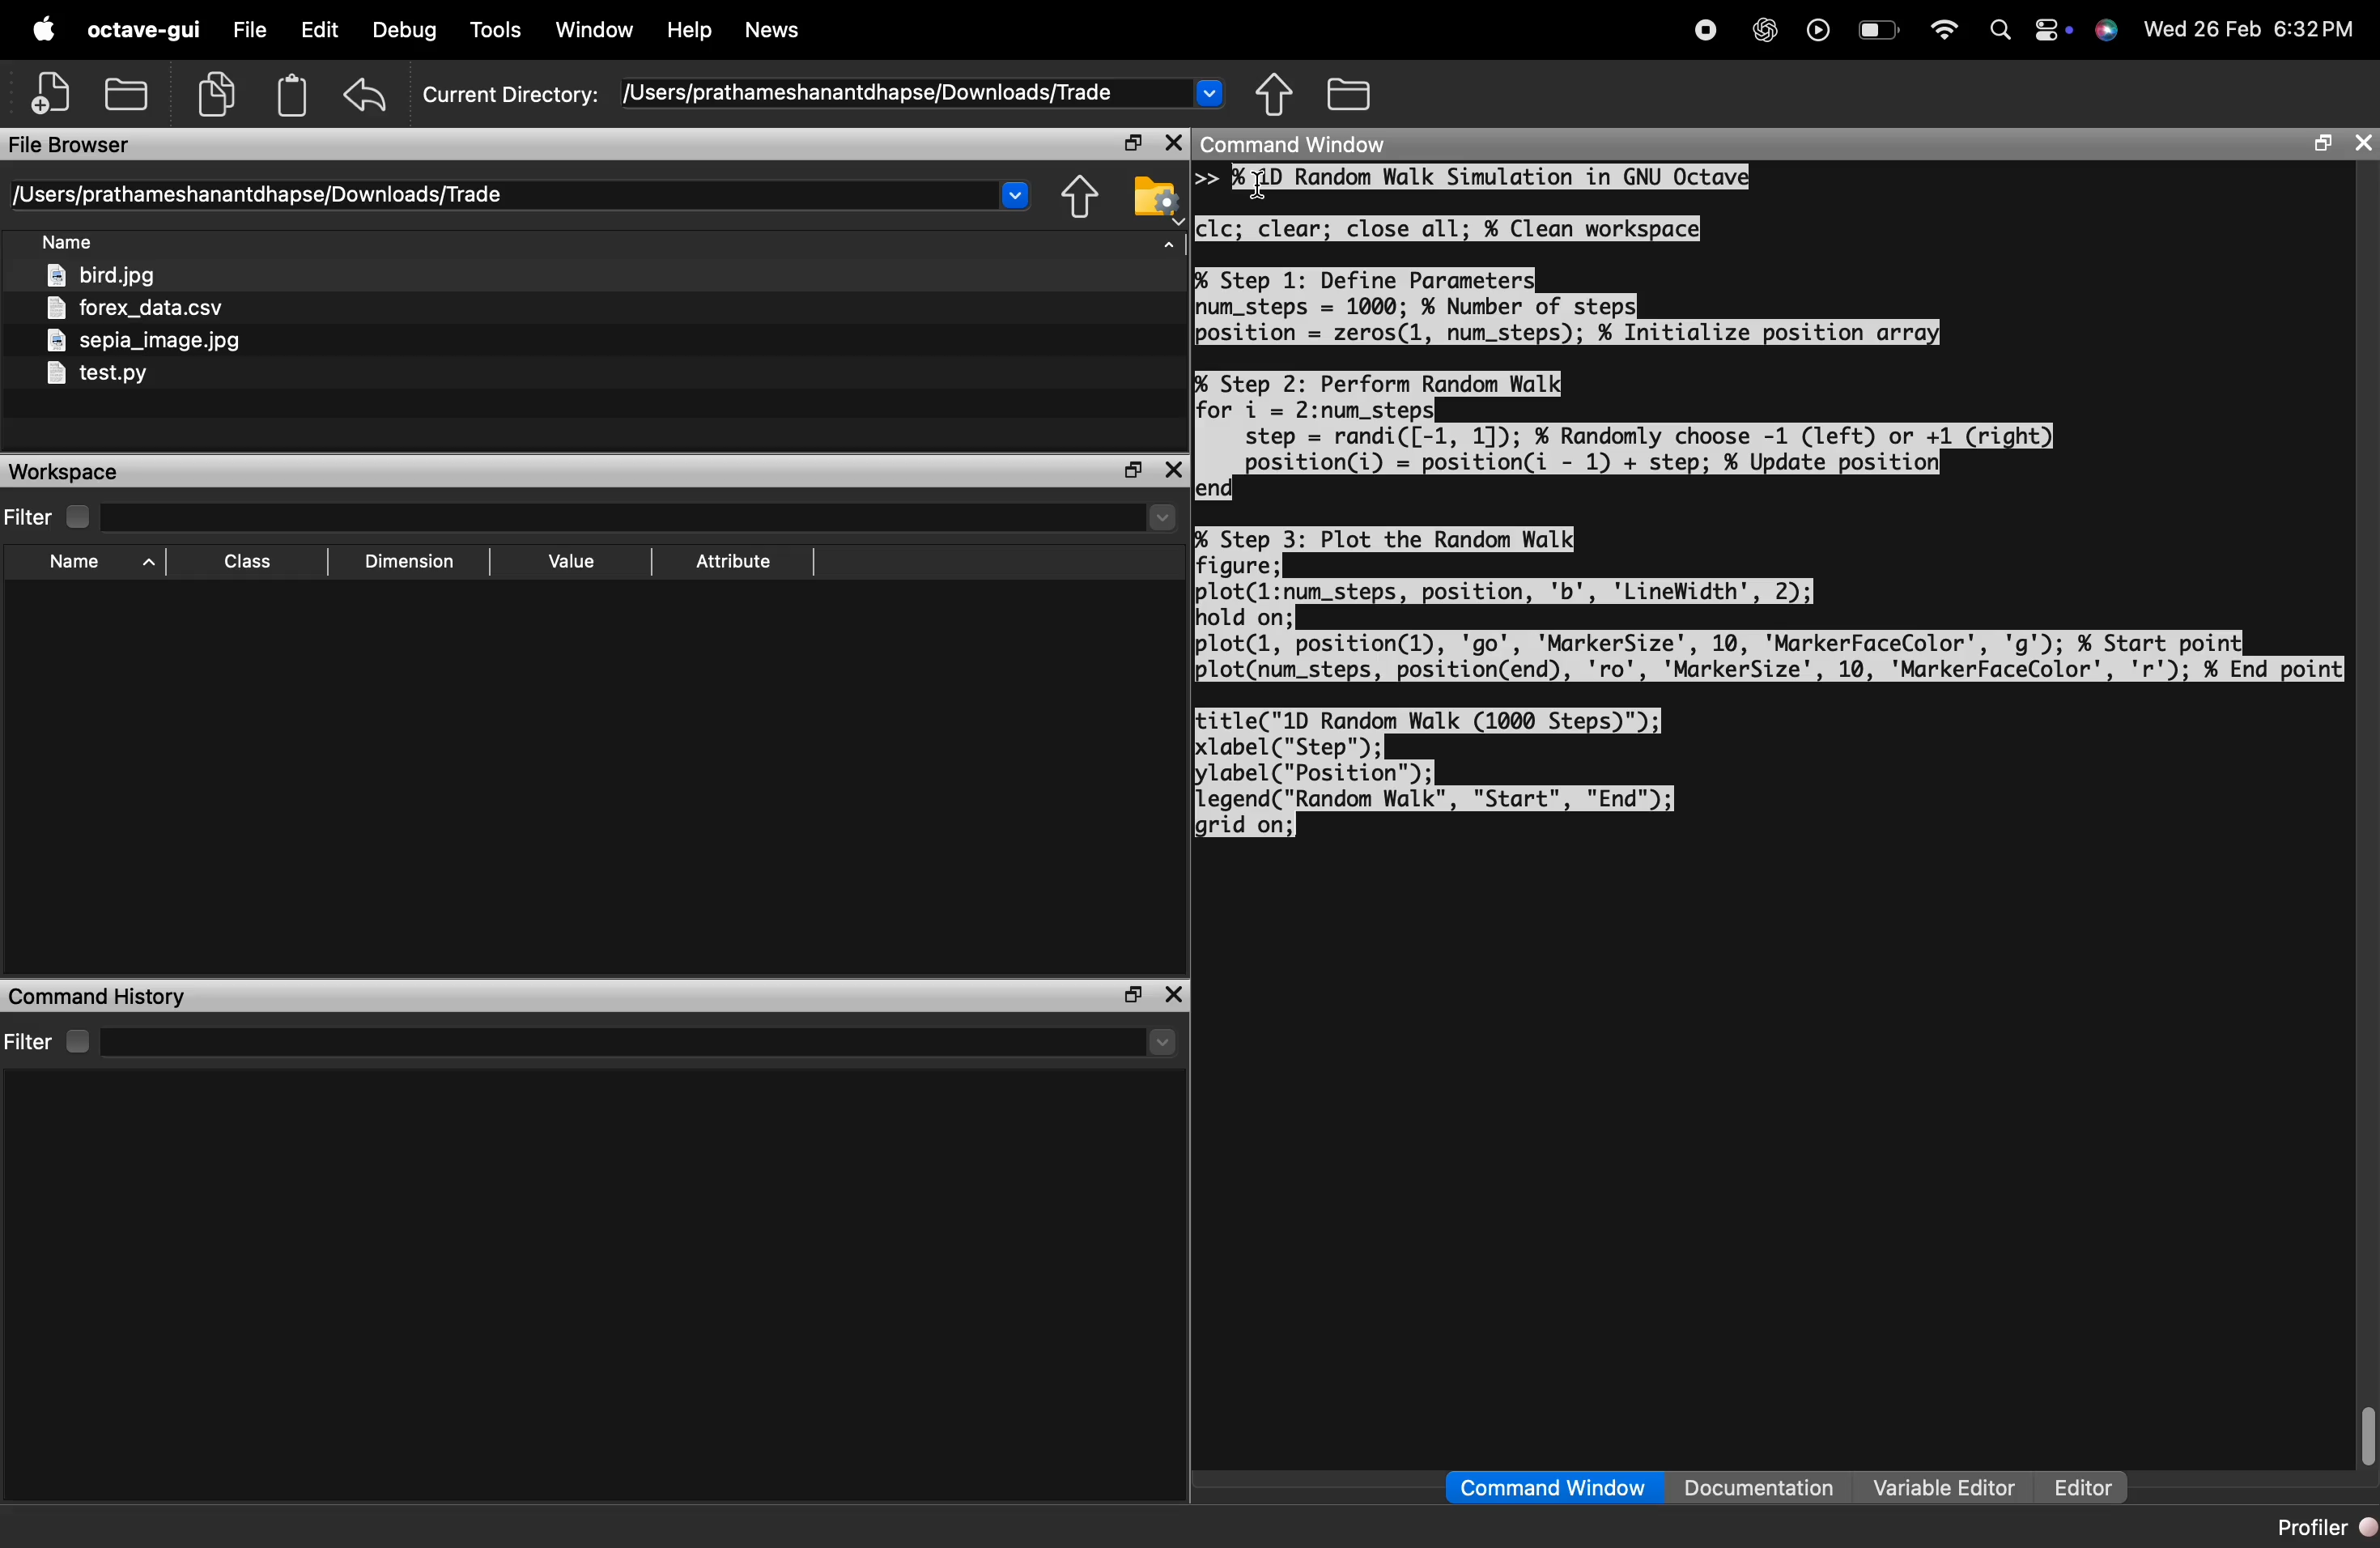 Image resolution: width=2380 pixels, height=1548 pixels. Describe the element at coordinates (1124, 995) in the screenshot. I see `maximize` at that location.